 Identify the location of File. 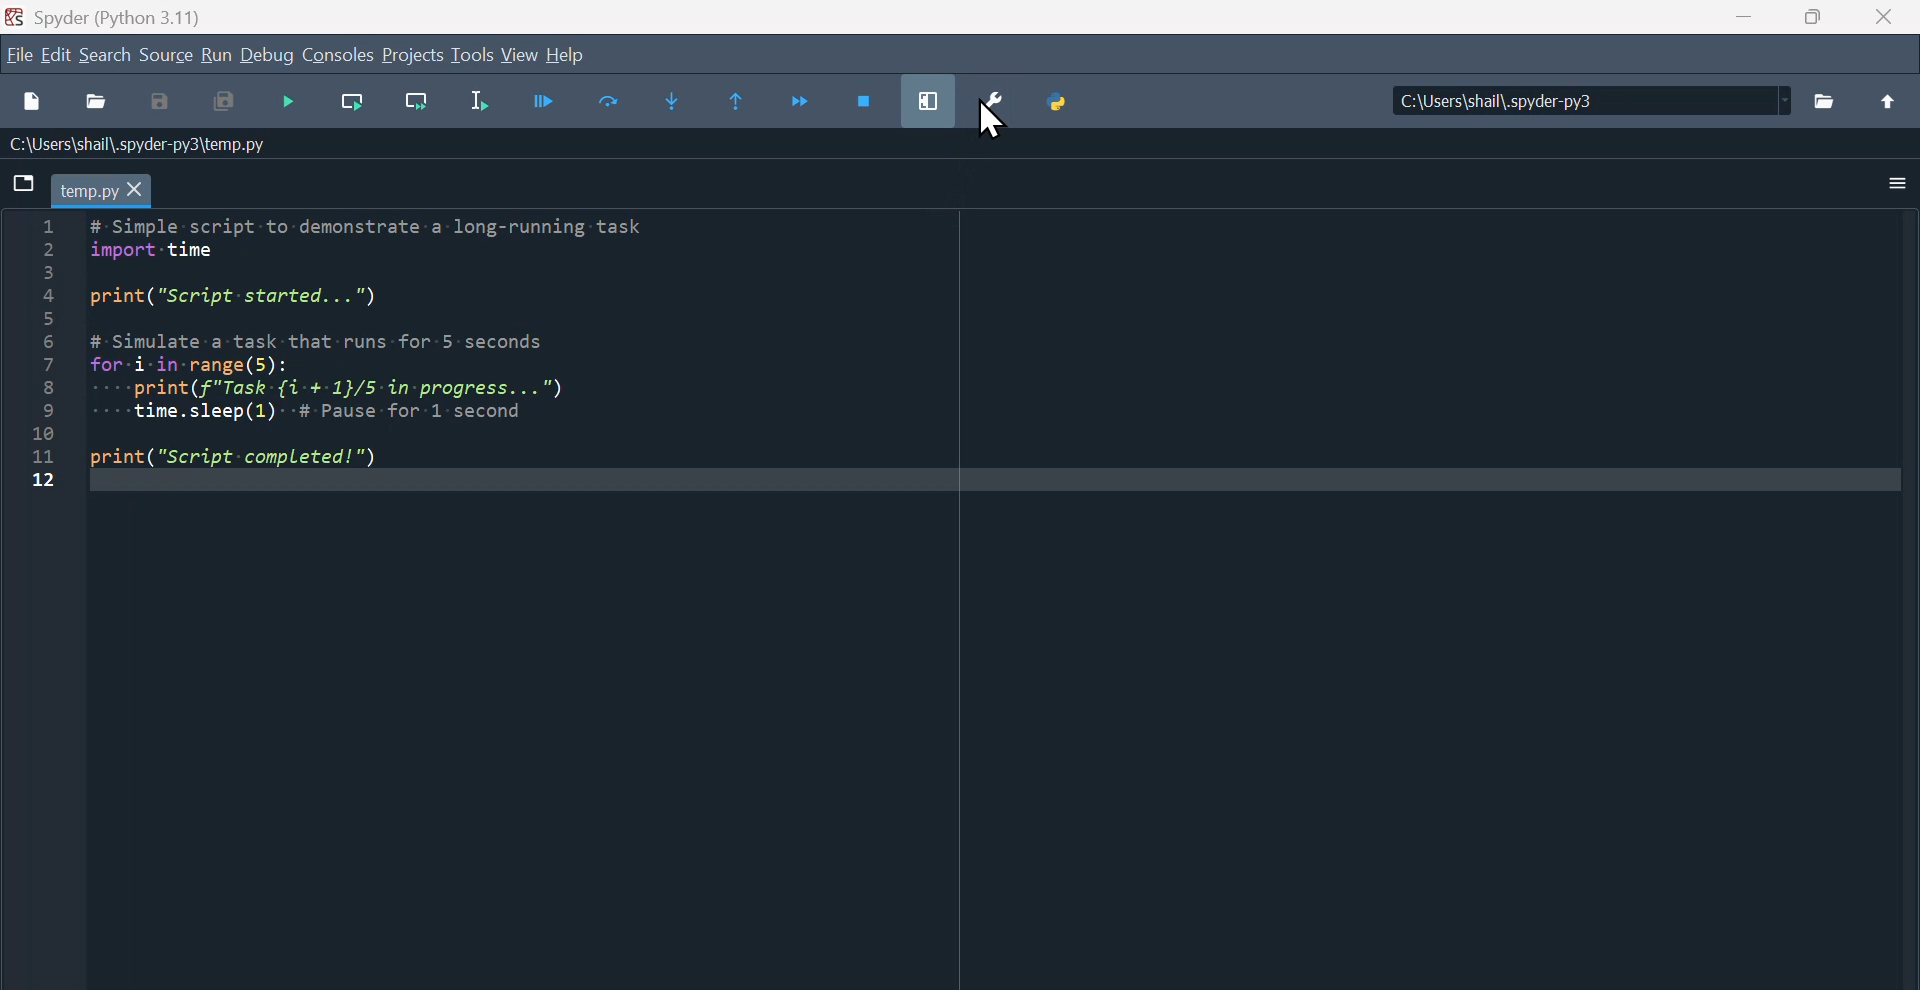
(17, 54).